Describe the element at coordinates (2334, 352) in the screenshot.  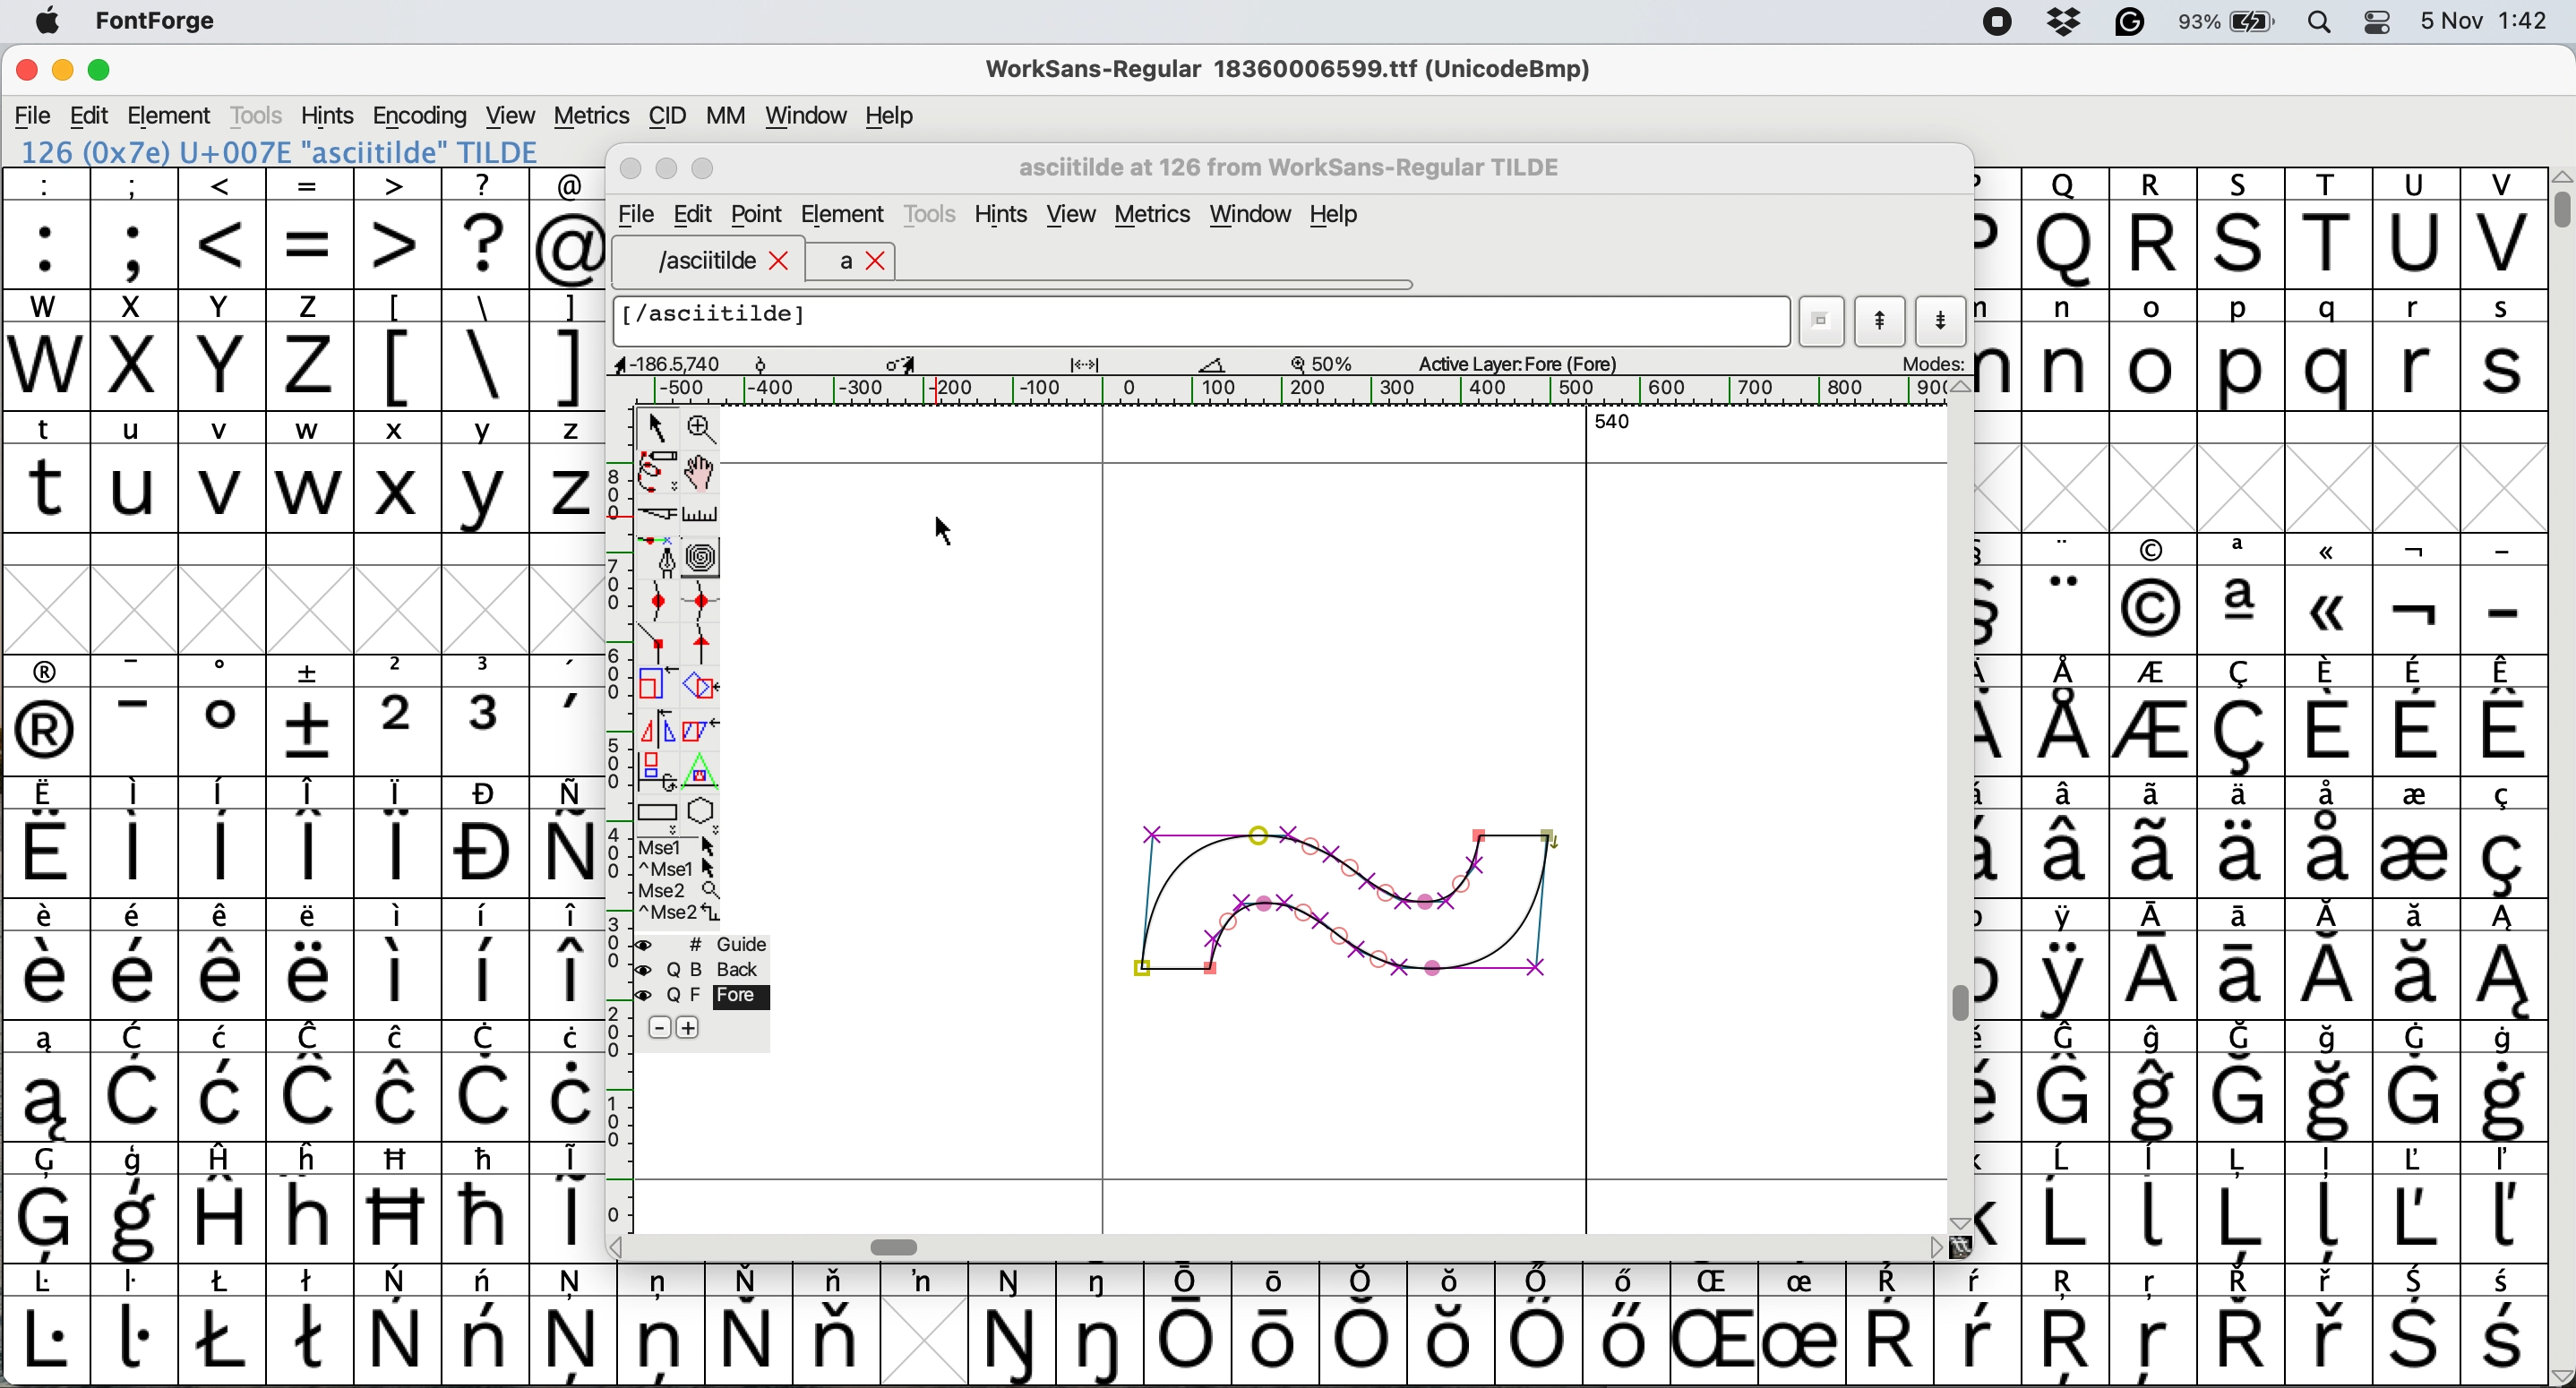
I see `q` at that location.